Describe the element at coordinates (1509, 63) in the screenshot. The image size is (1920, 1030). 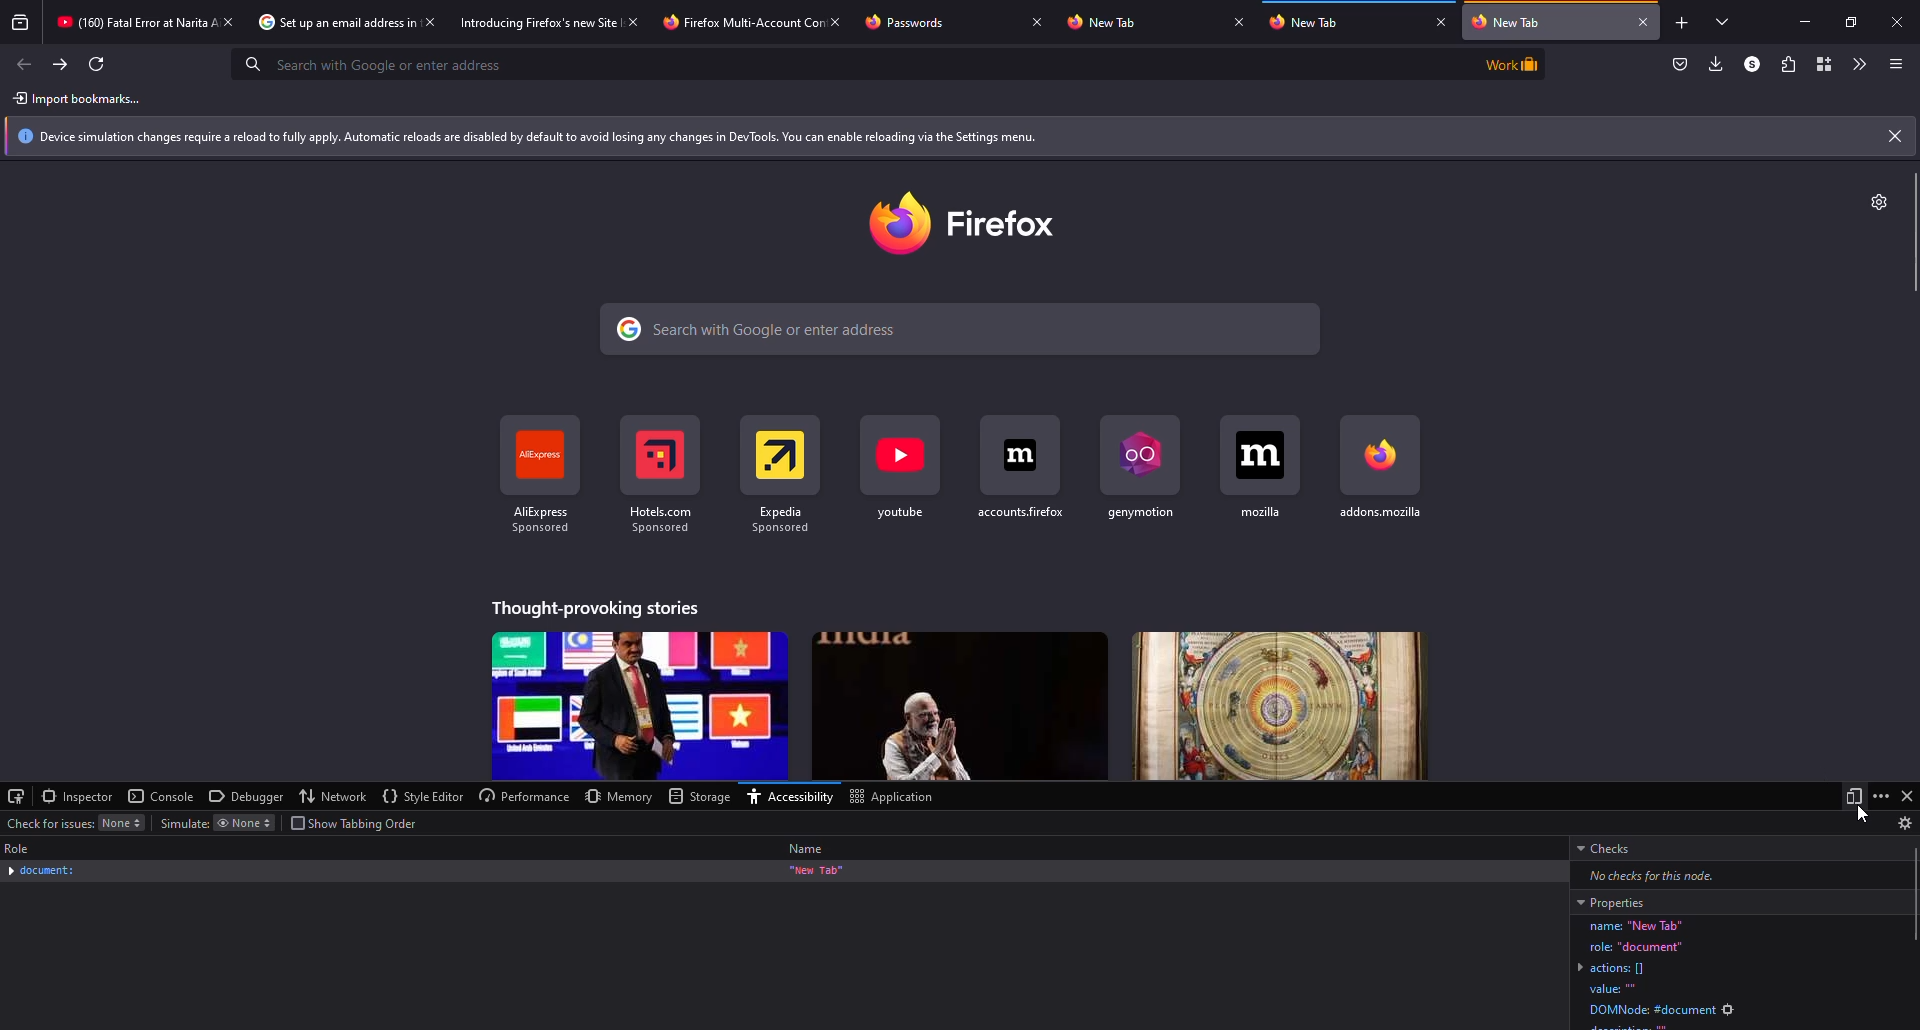
I see `work` at that location.